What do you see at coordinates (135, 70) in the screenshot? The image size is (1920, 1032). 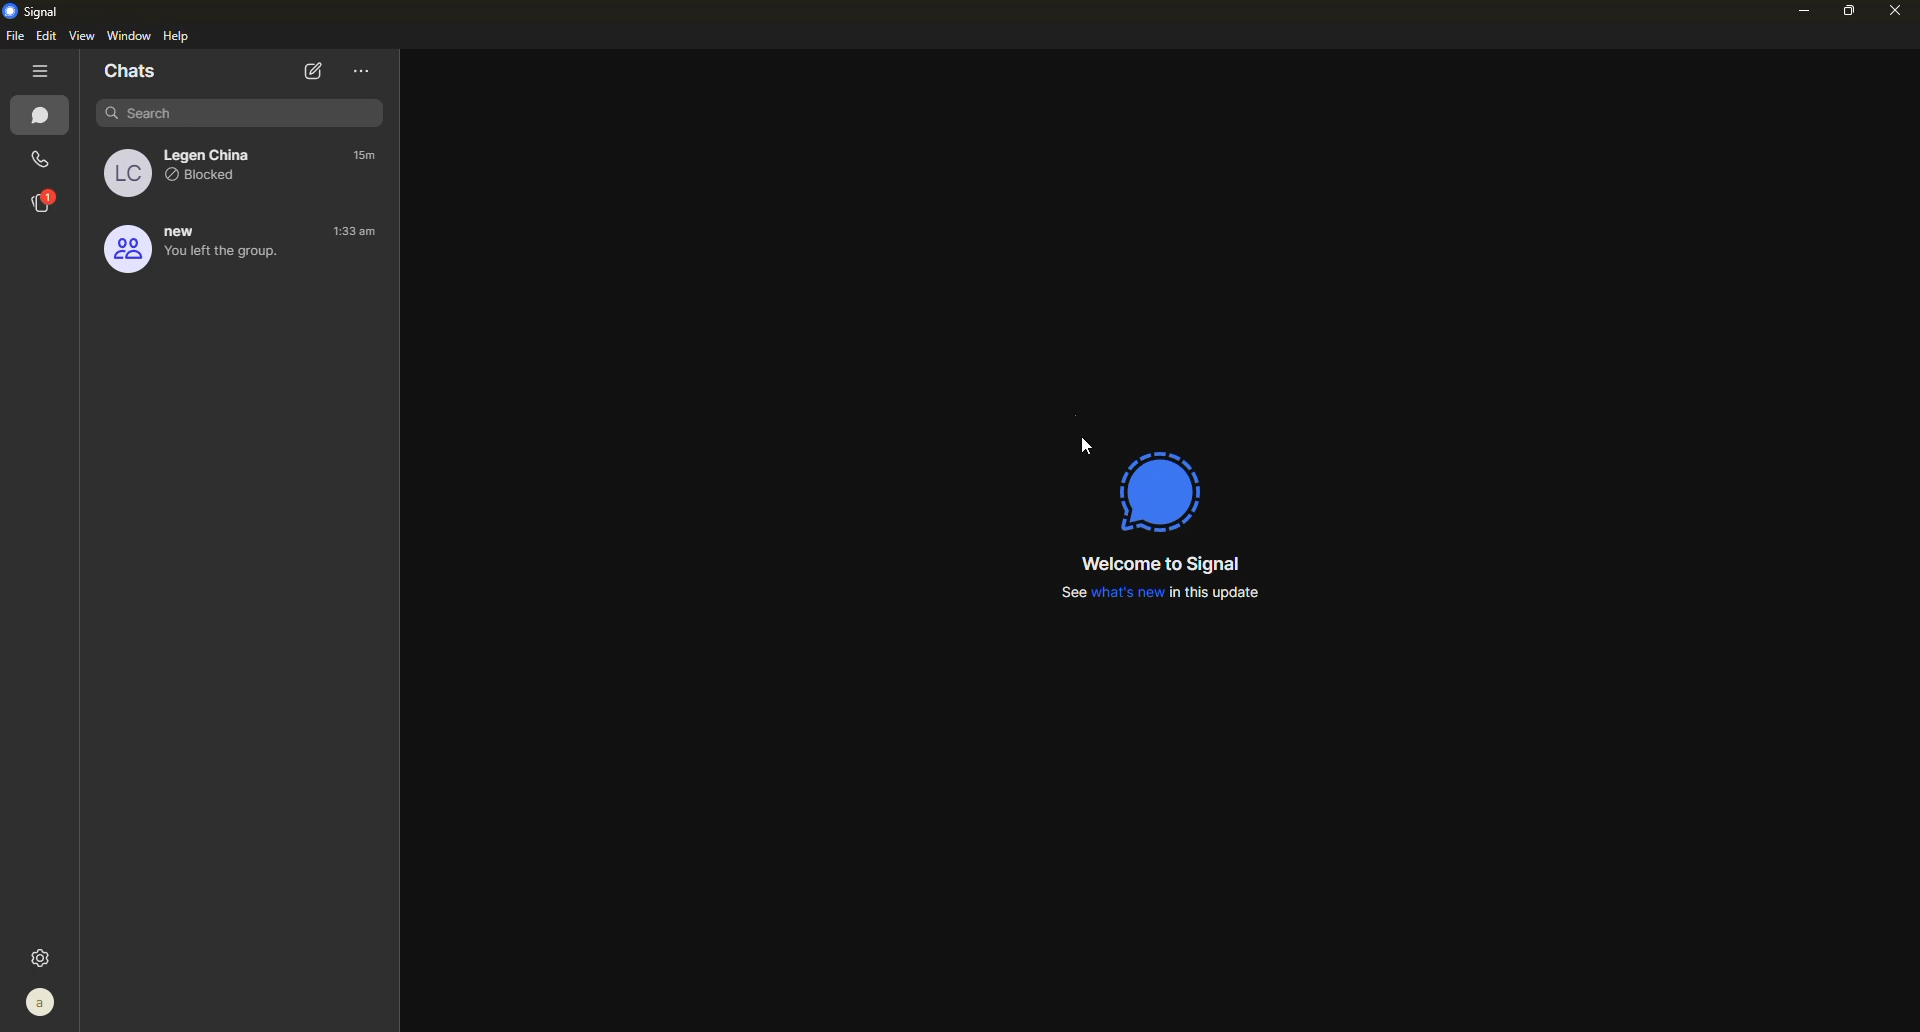 I see `chats` at bounding box center [135, 70].